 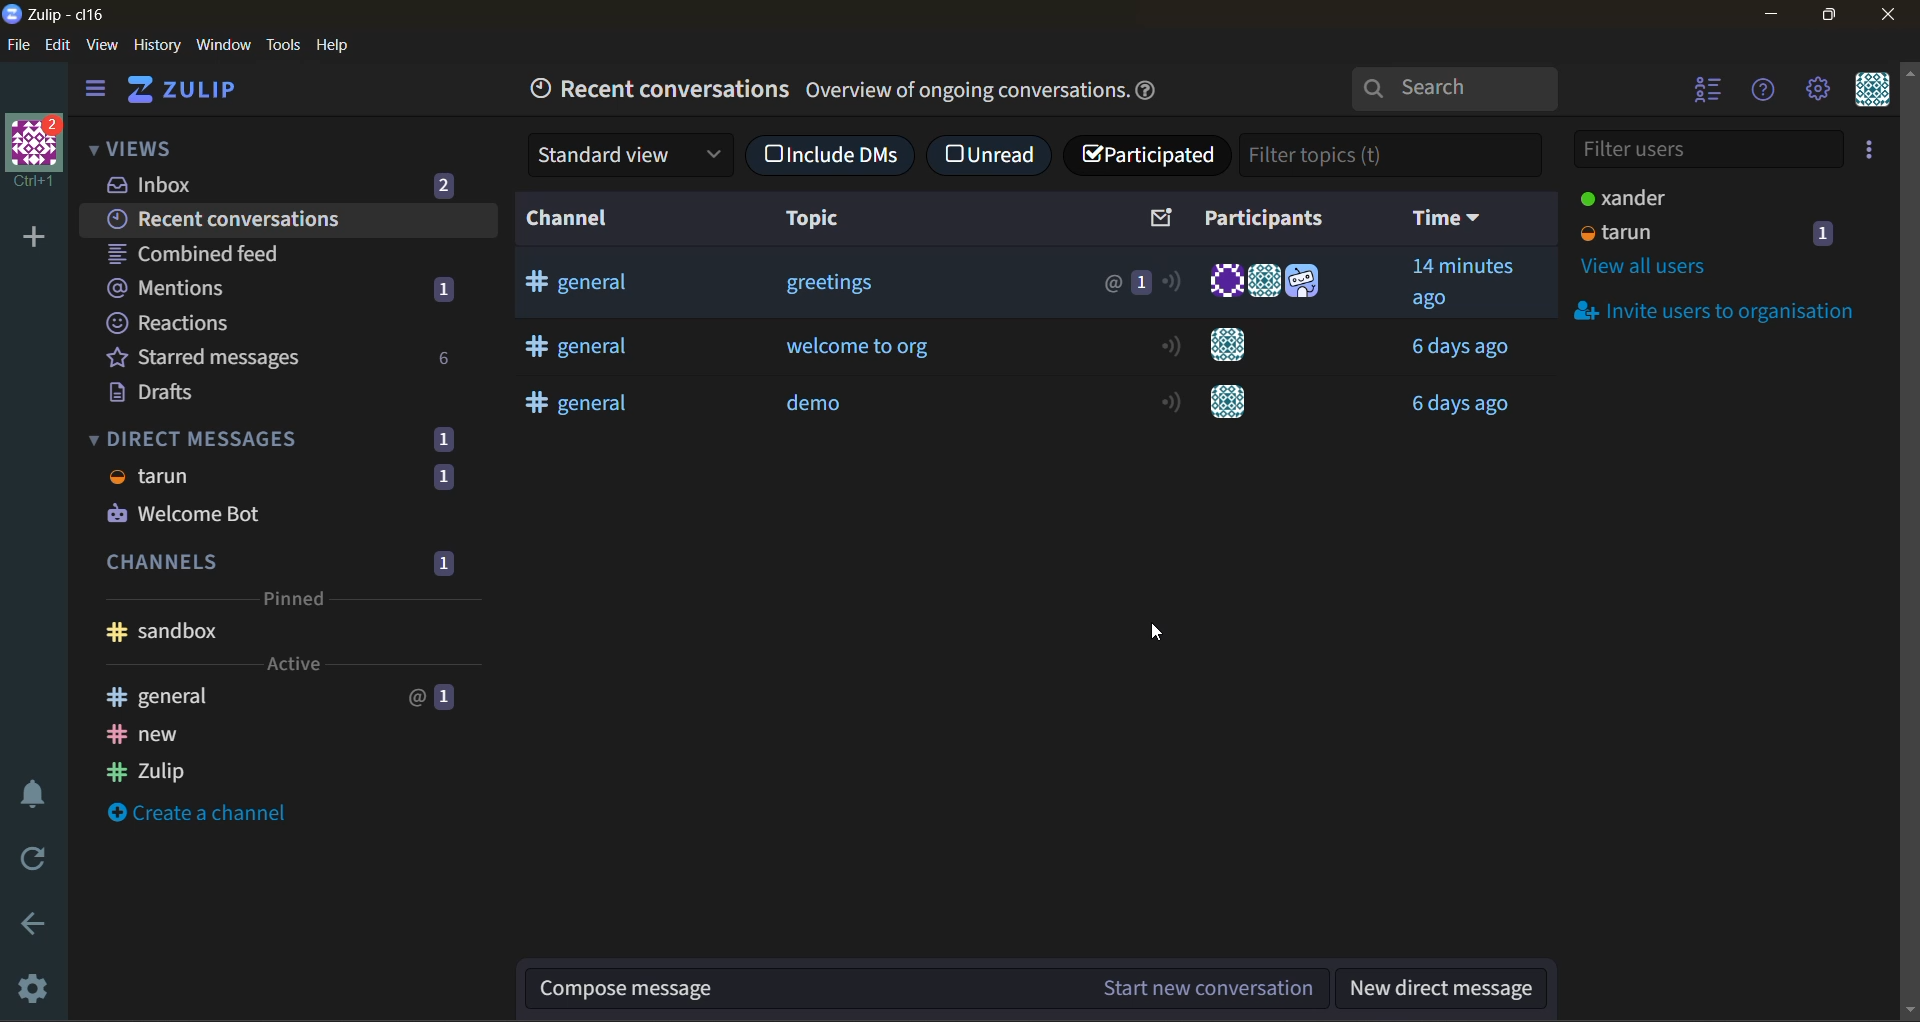 I want to click on reactions, so click(x=232, y=323).